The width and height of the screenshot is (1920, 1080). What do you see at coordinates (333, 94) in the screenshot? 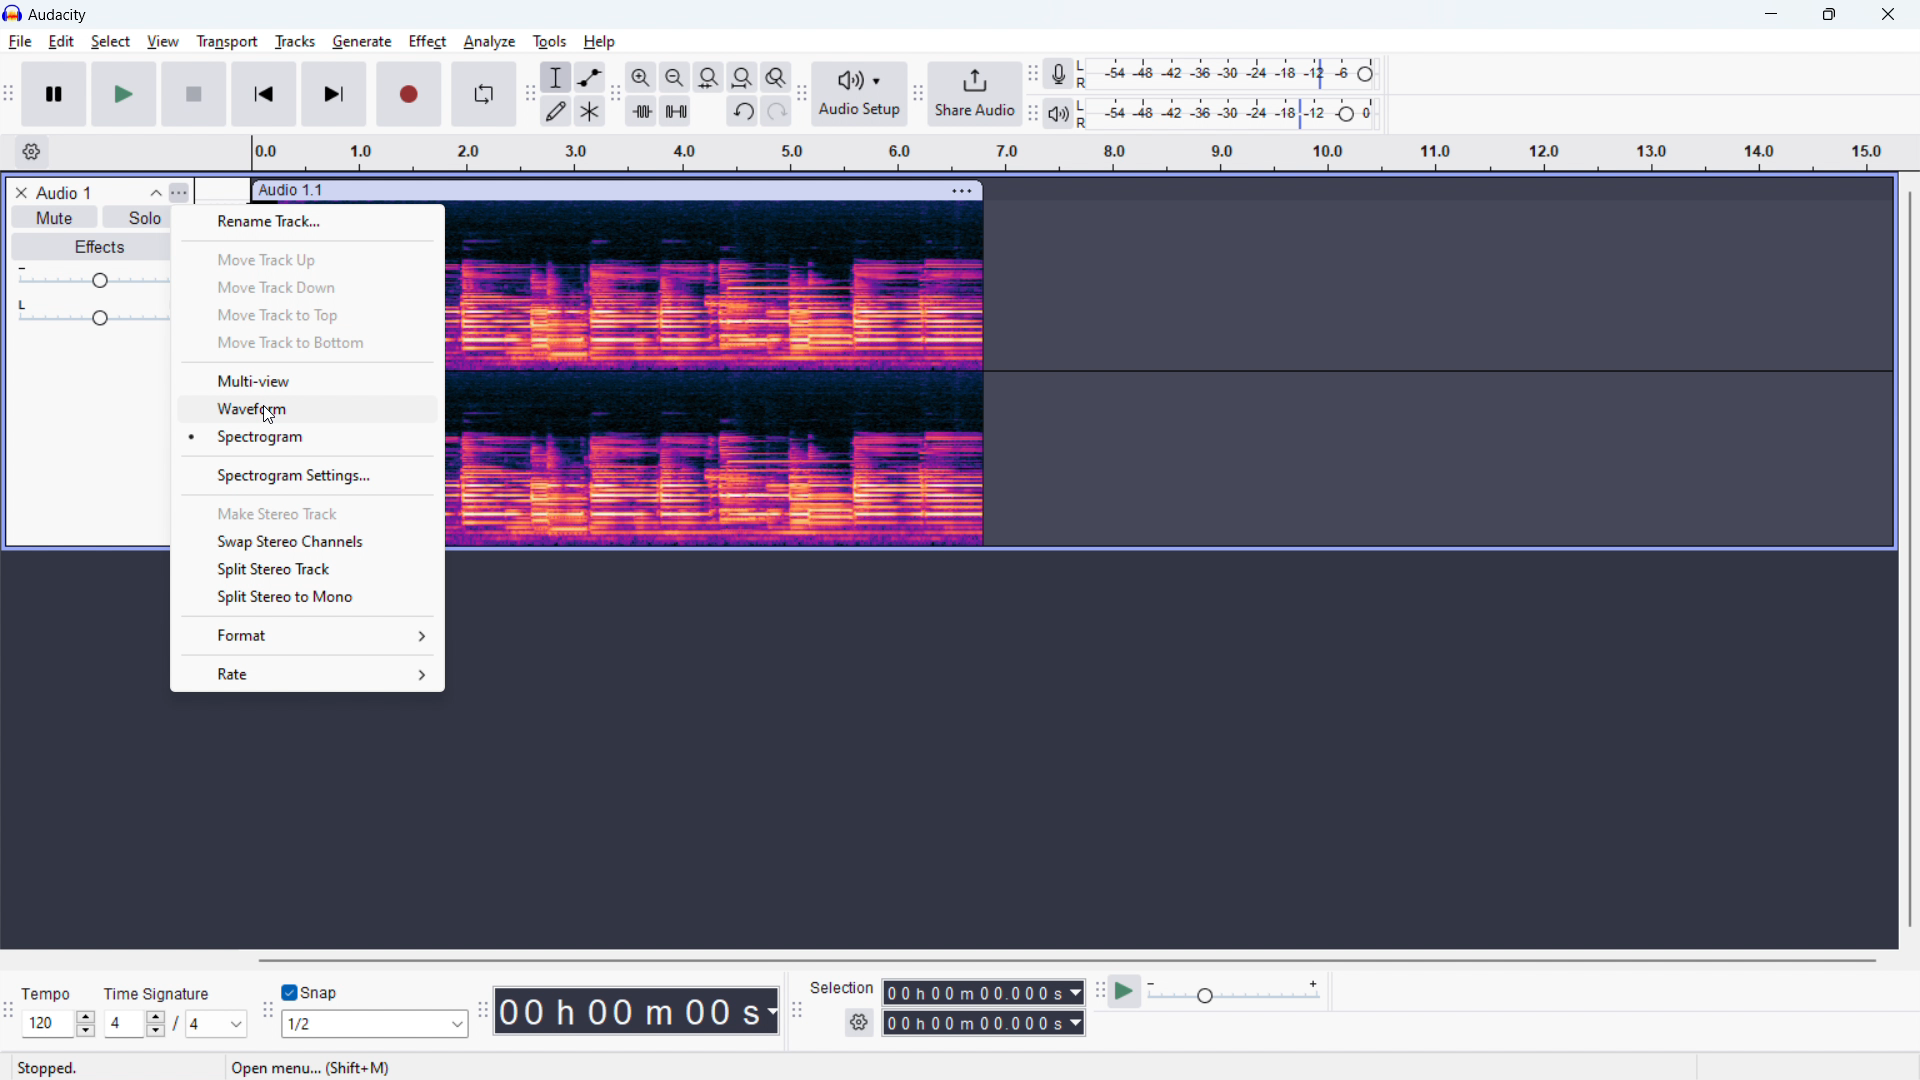
I see `skip to end` at bounding box center [333, 94].